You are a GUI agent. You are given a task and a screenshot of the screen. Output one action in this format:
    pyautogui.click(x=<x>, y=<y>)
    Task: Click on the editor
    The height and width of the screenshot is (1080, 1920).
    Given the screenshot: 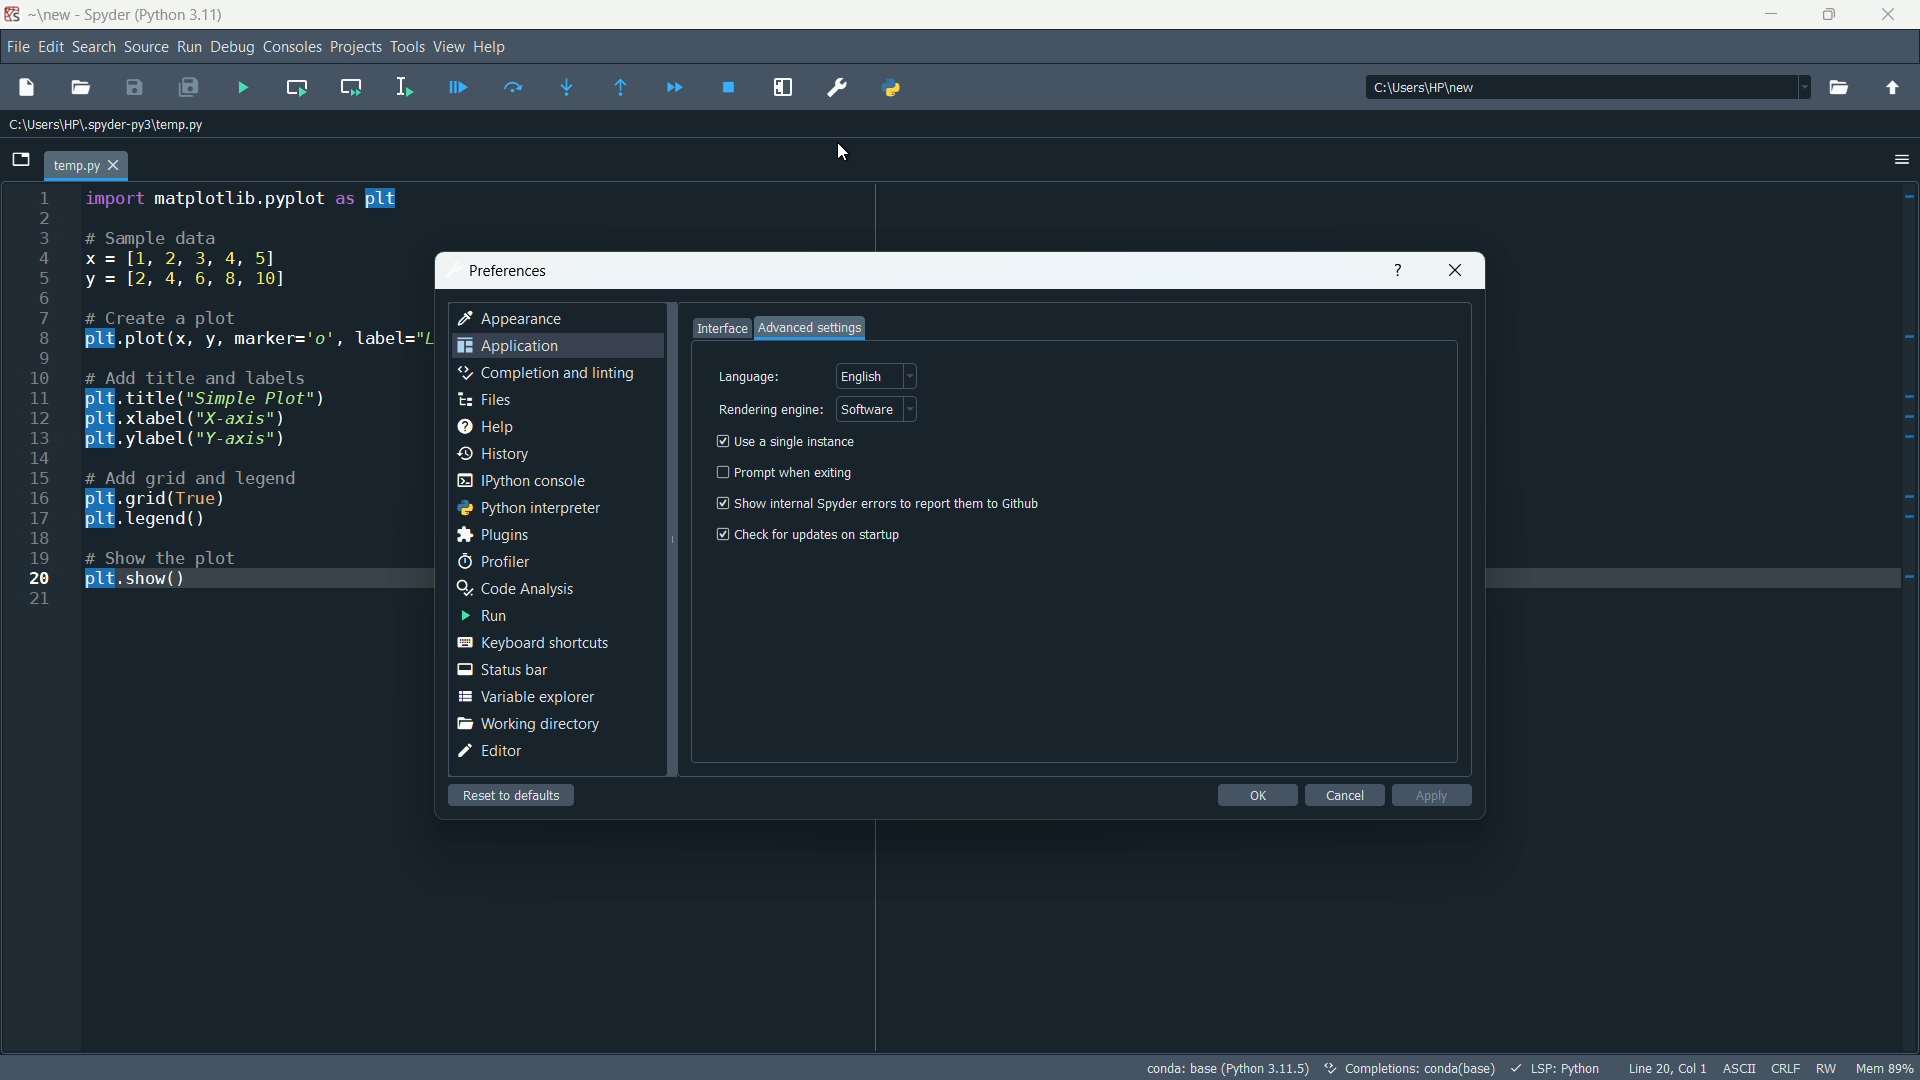 What is the action you would take?
    pyautogui.click(x=490, y=751)
    